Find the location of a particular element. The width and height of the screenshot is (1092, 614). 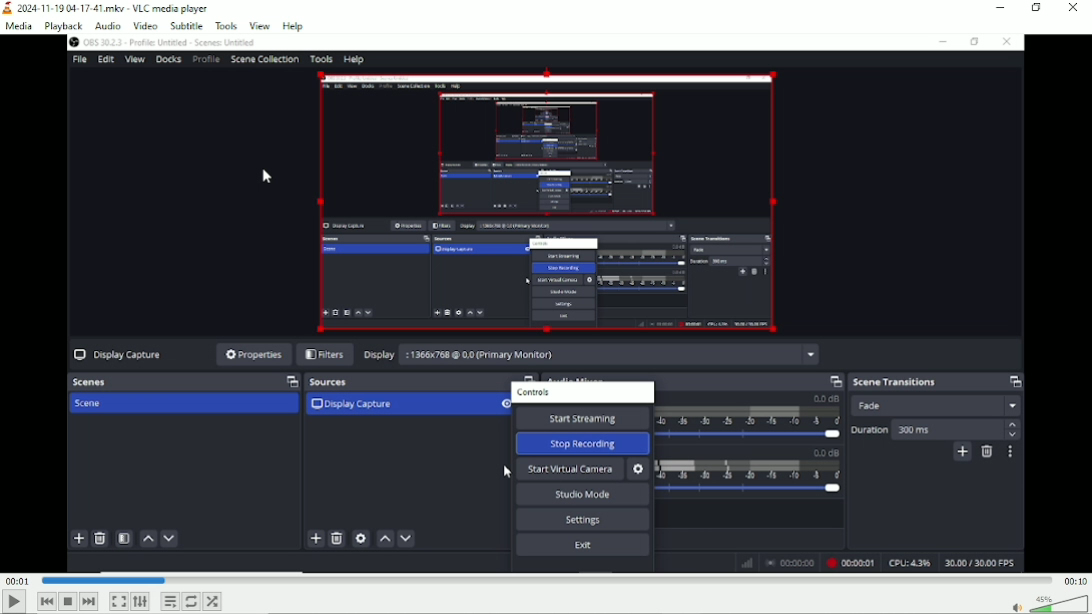

Close is located at coordinates (1072, 10).